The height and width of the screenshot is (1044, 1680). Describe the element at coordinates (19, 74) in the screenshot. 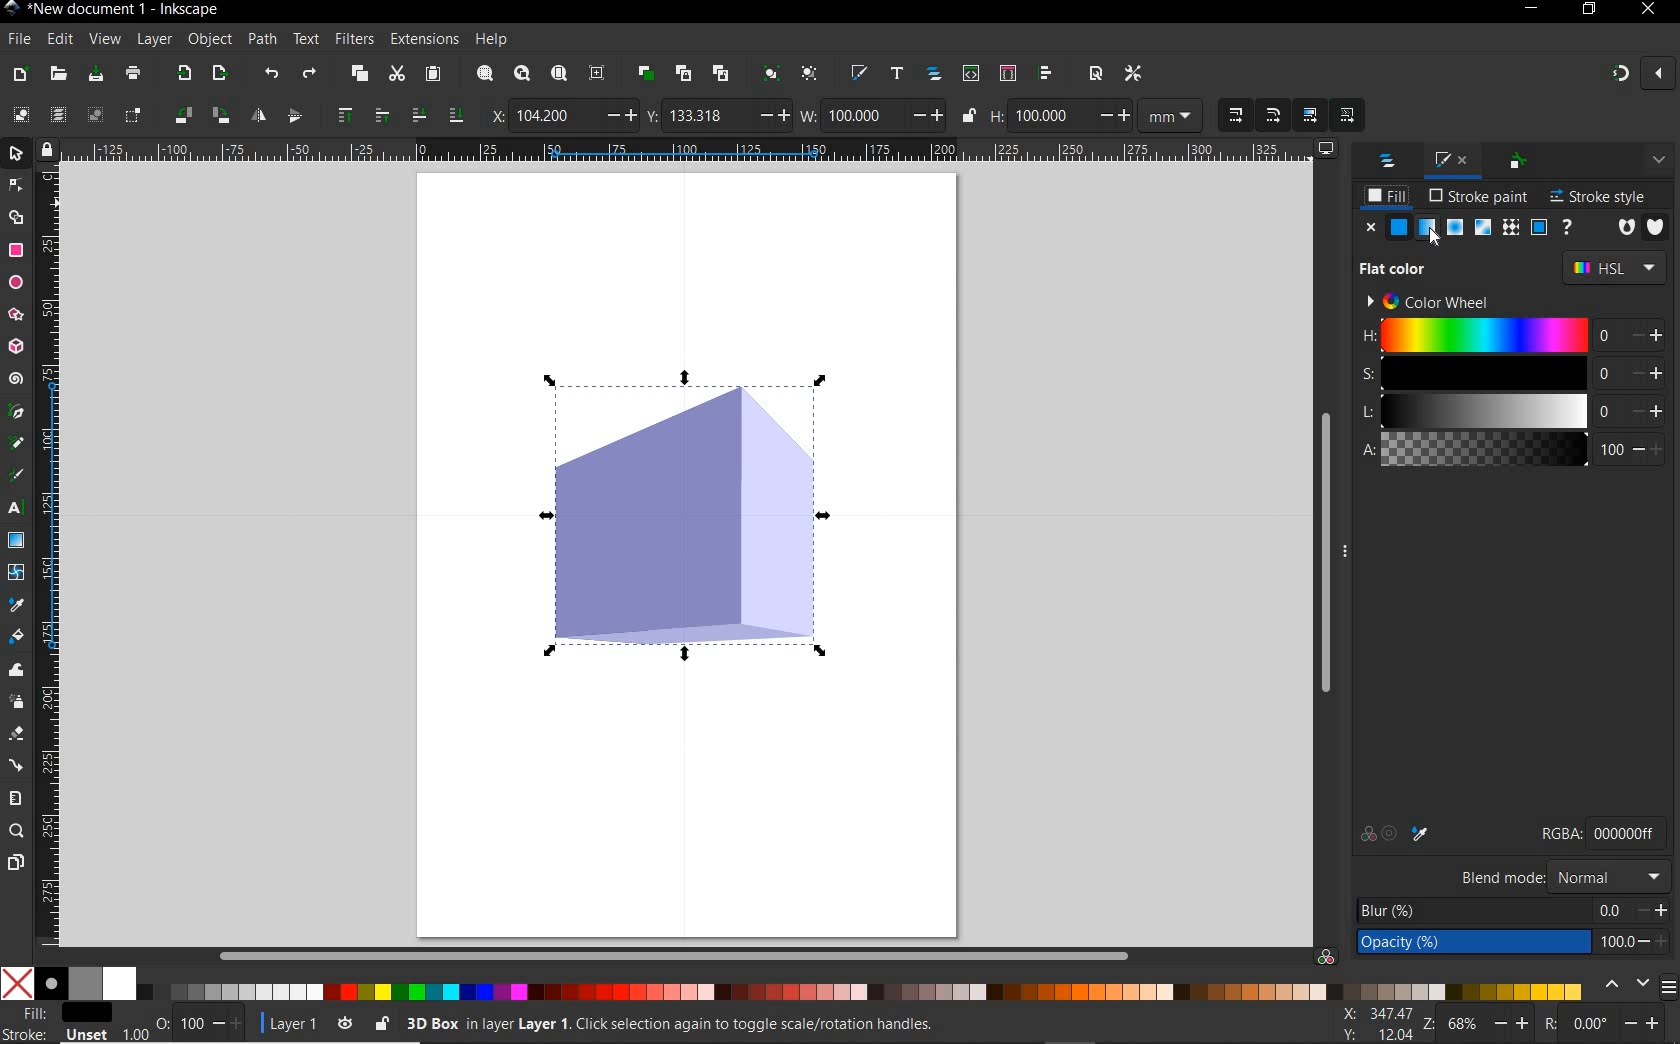

I see `NEW` at that location.